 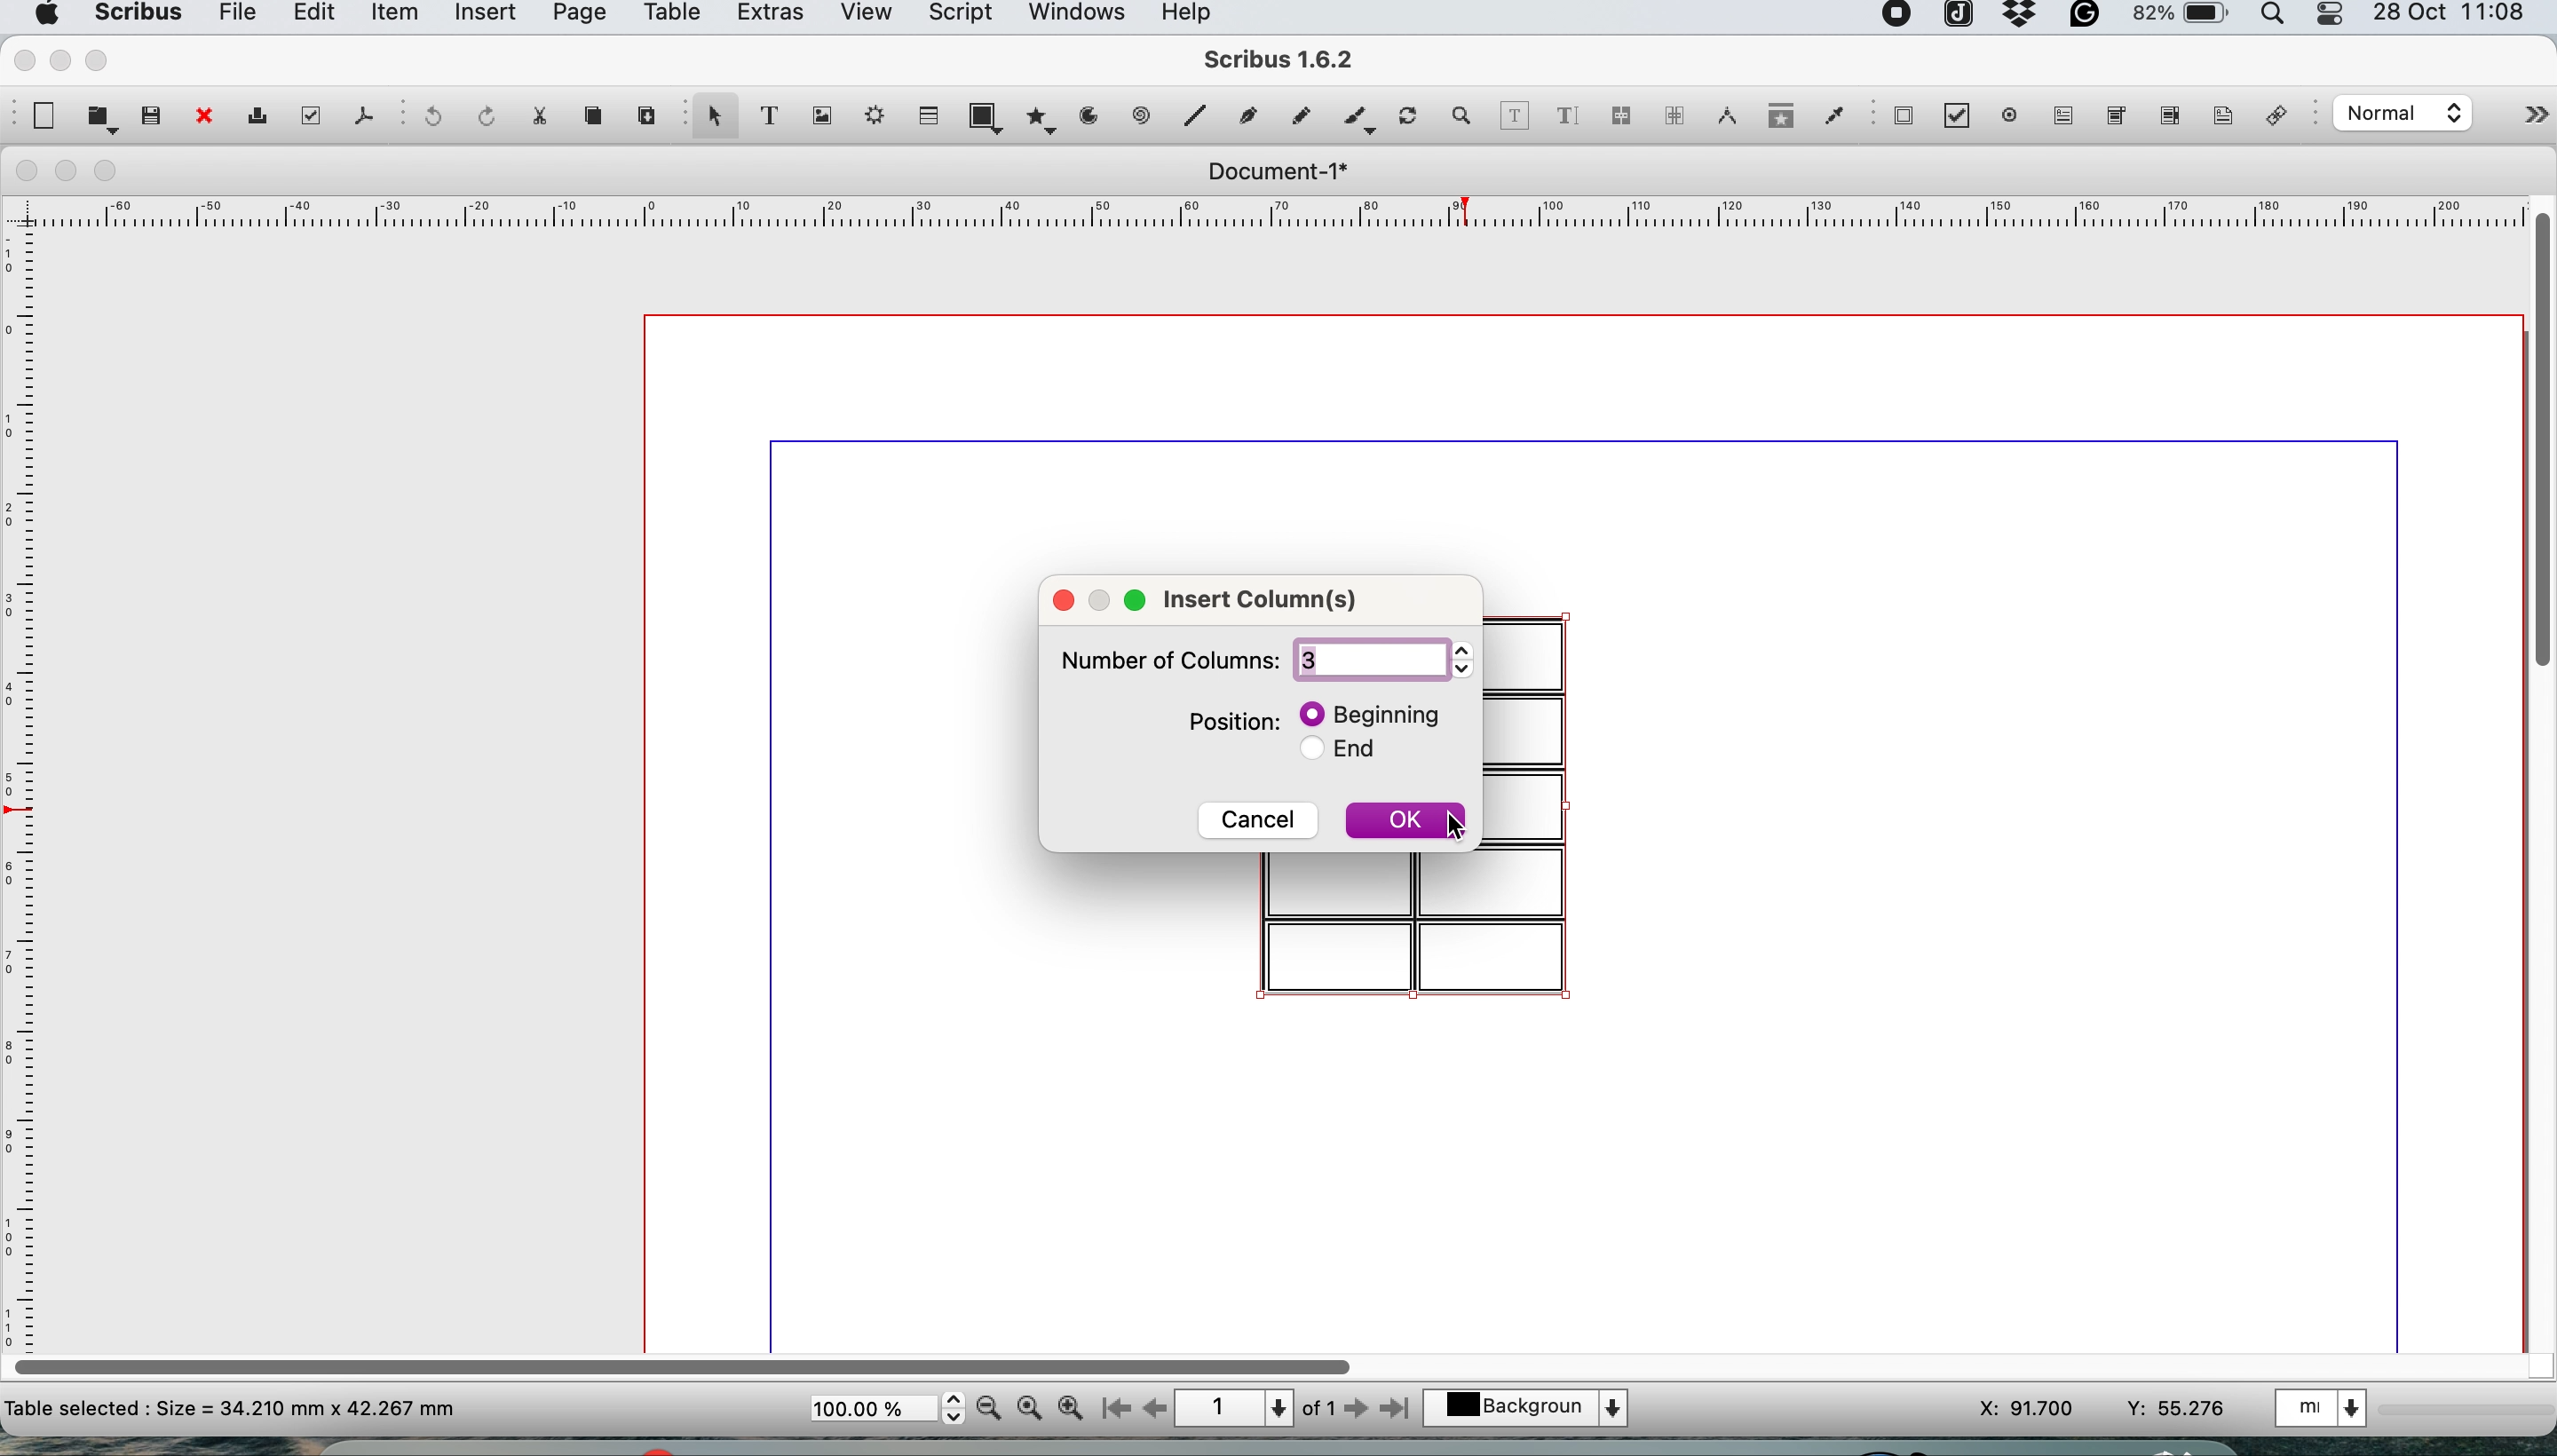 I want to click on zoom out, so click(x=992, y=1408).